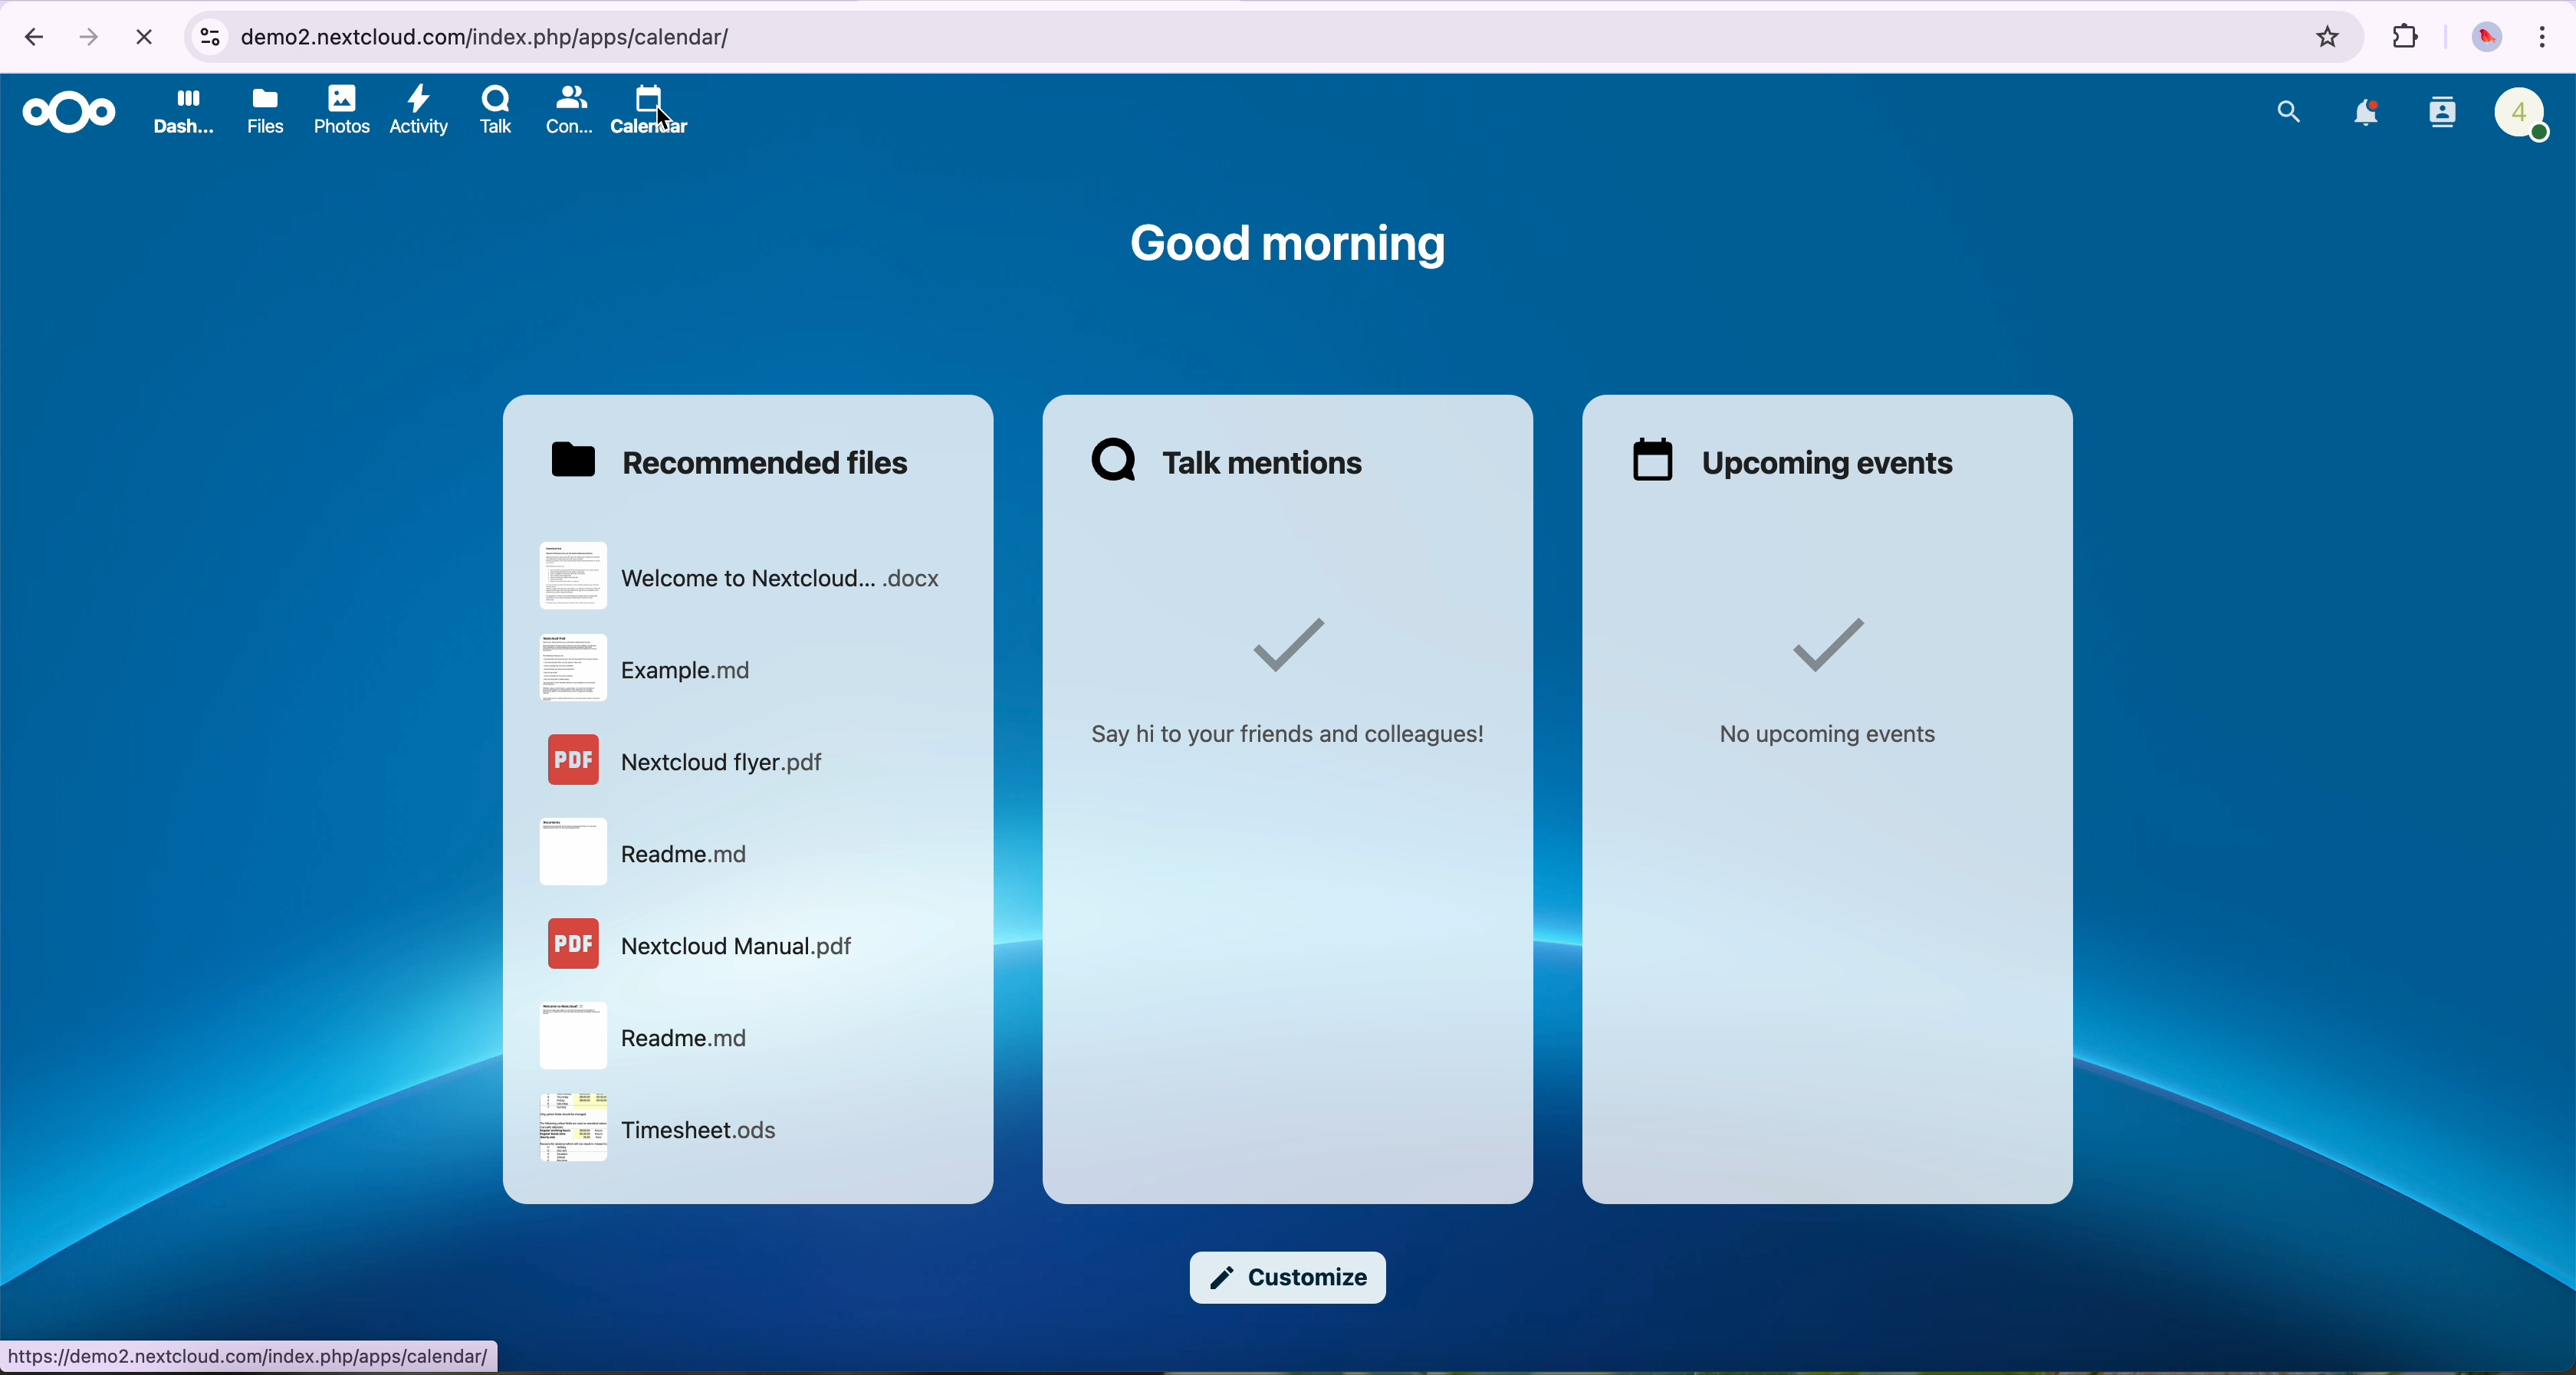  What do you see at coordinates (649, 114) in the screenshot?
I see `click on calendar` at bounding box center [649, 114].